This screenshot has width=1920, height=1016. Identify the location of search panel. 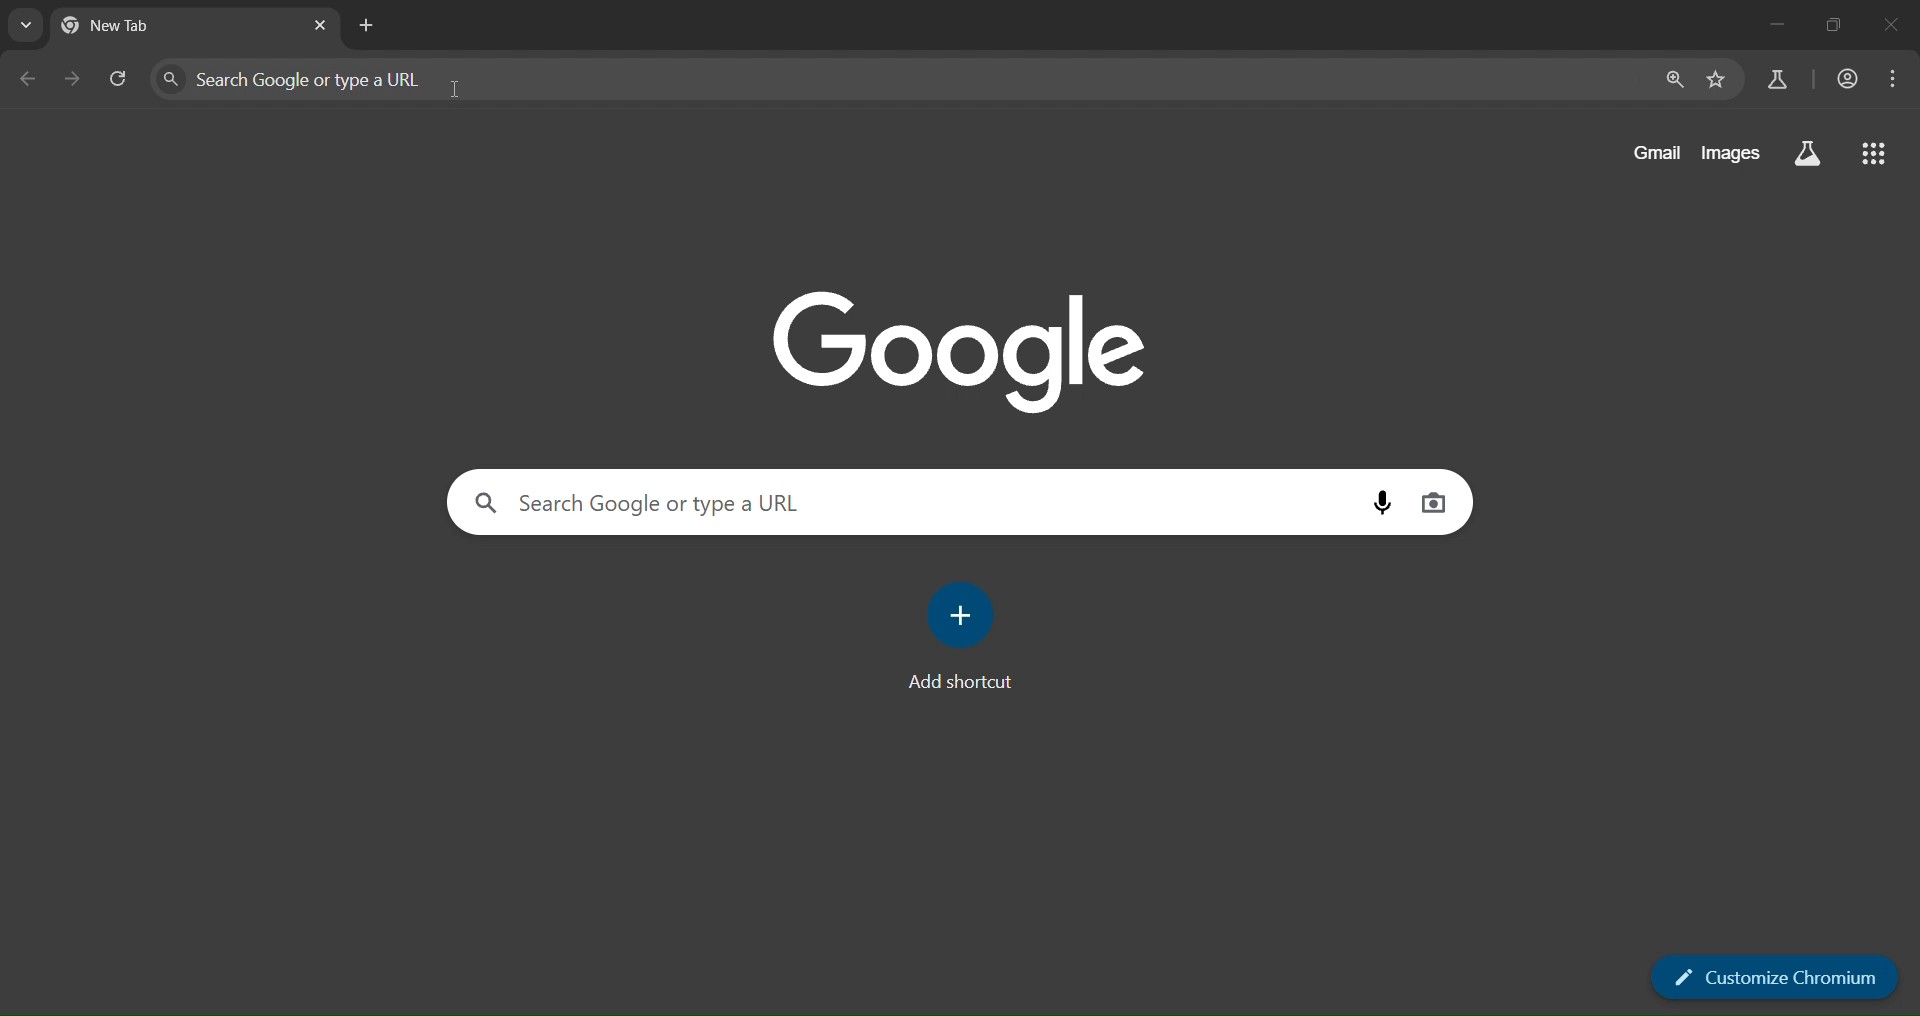
(334, 80).